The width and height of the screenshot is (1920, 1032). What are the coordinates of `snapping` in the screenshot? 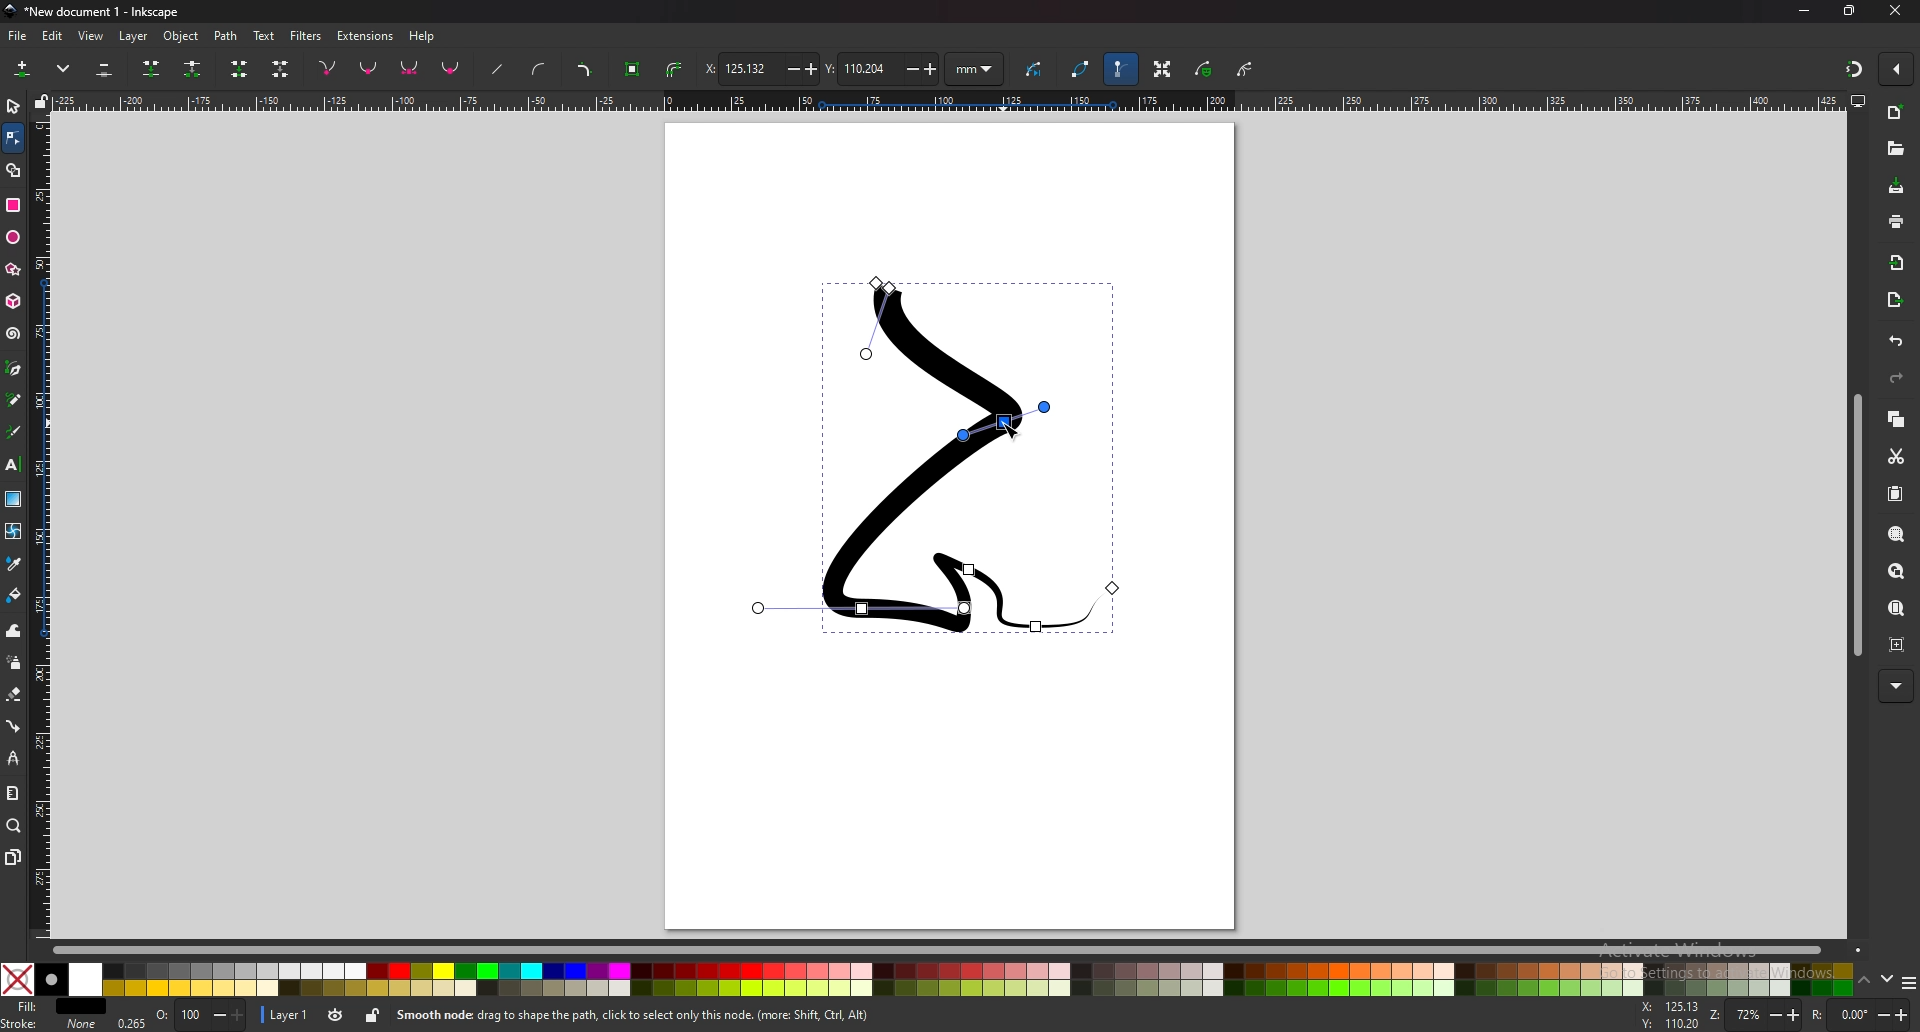 It's located at (1852, 66).